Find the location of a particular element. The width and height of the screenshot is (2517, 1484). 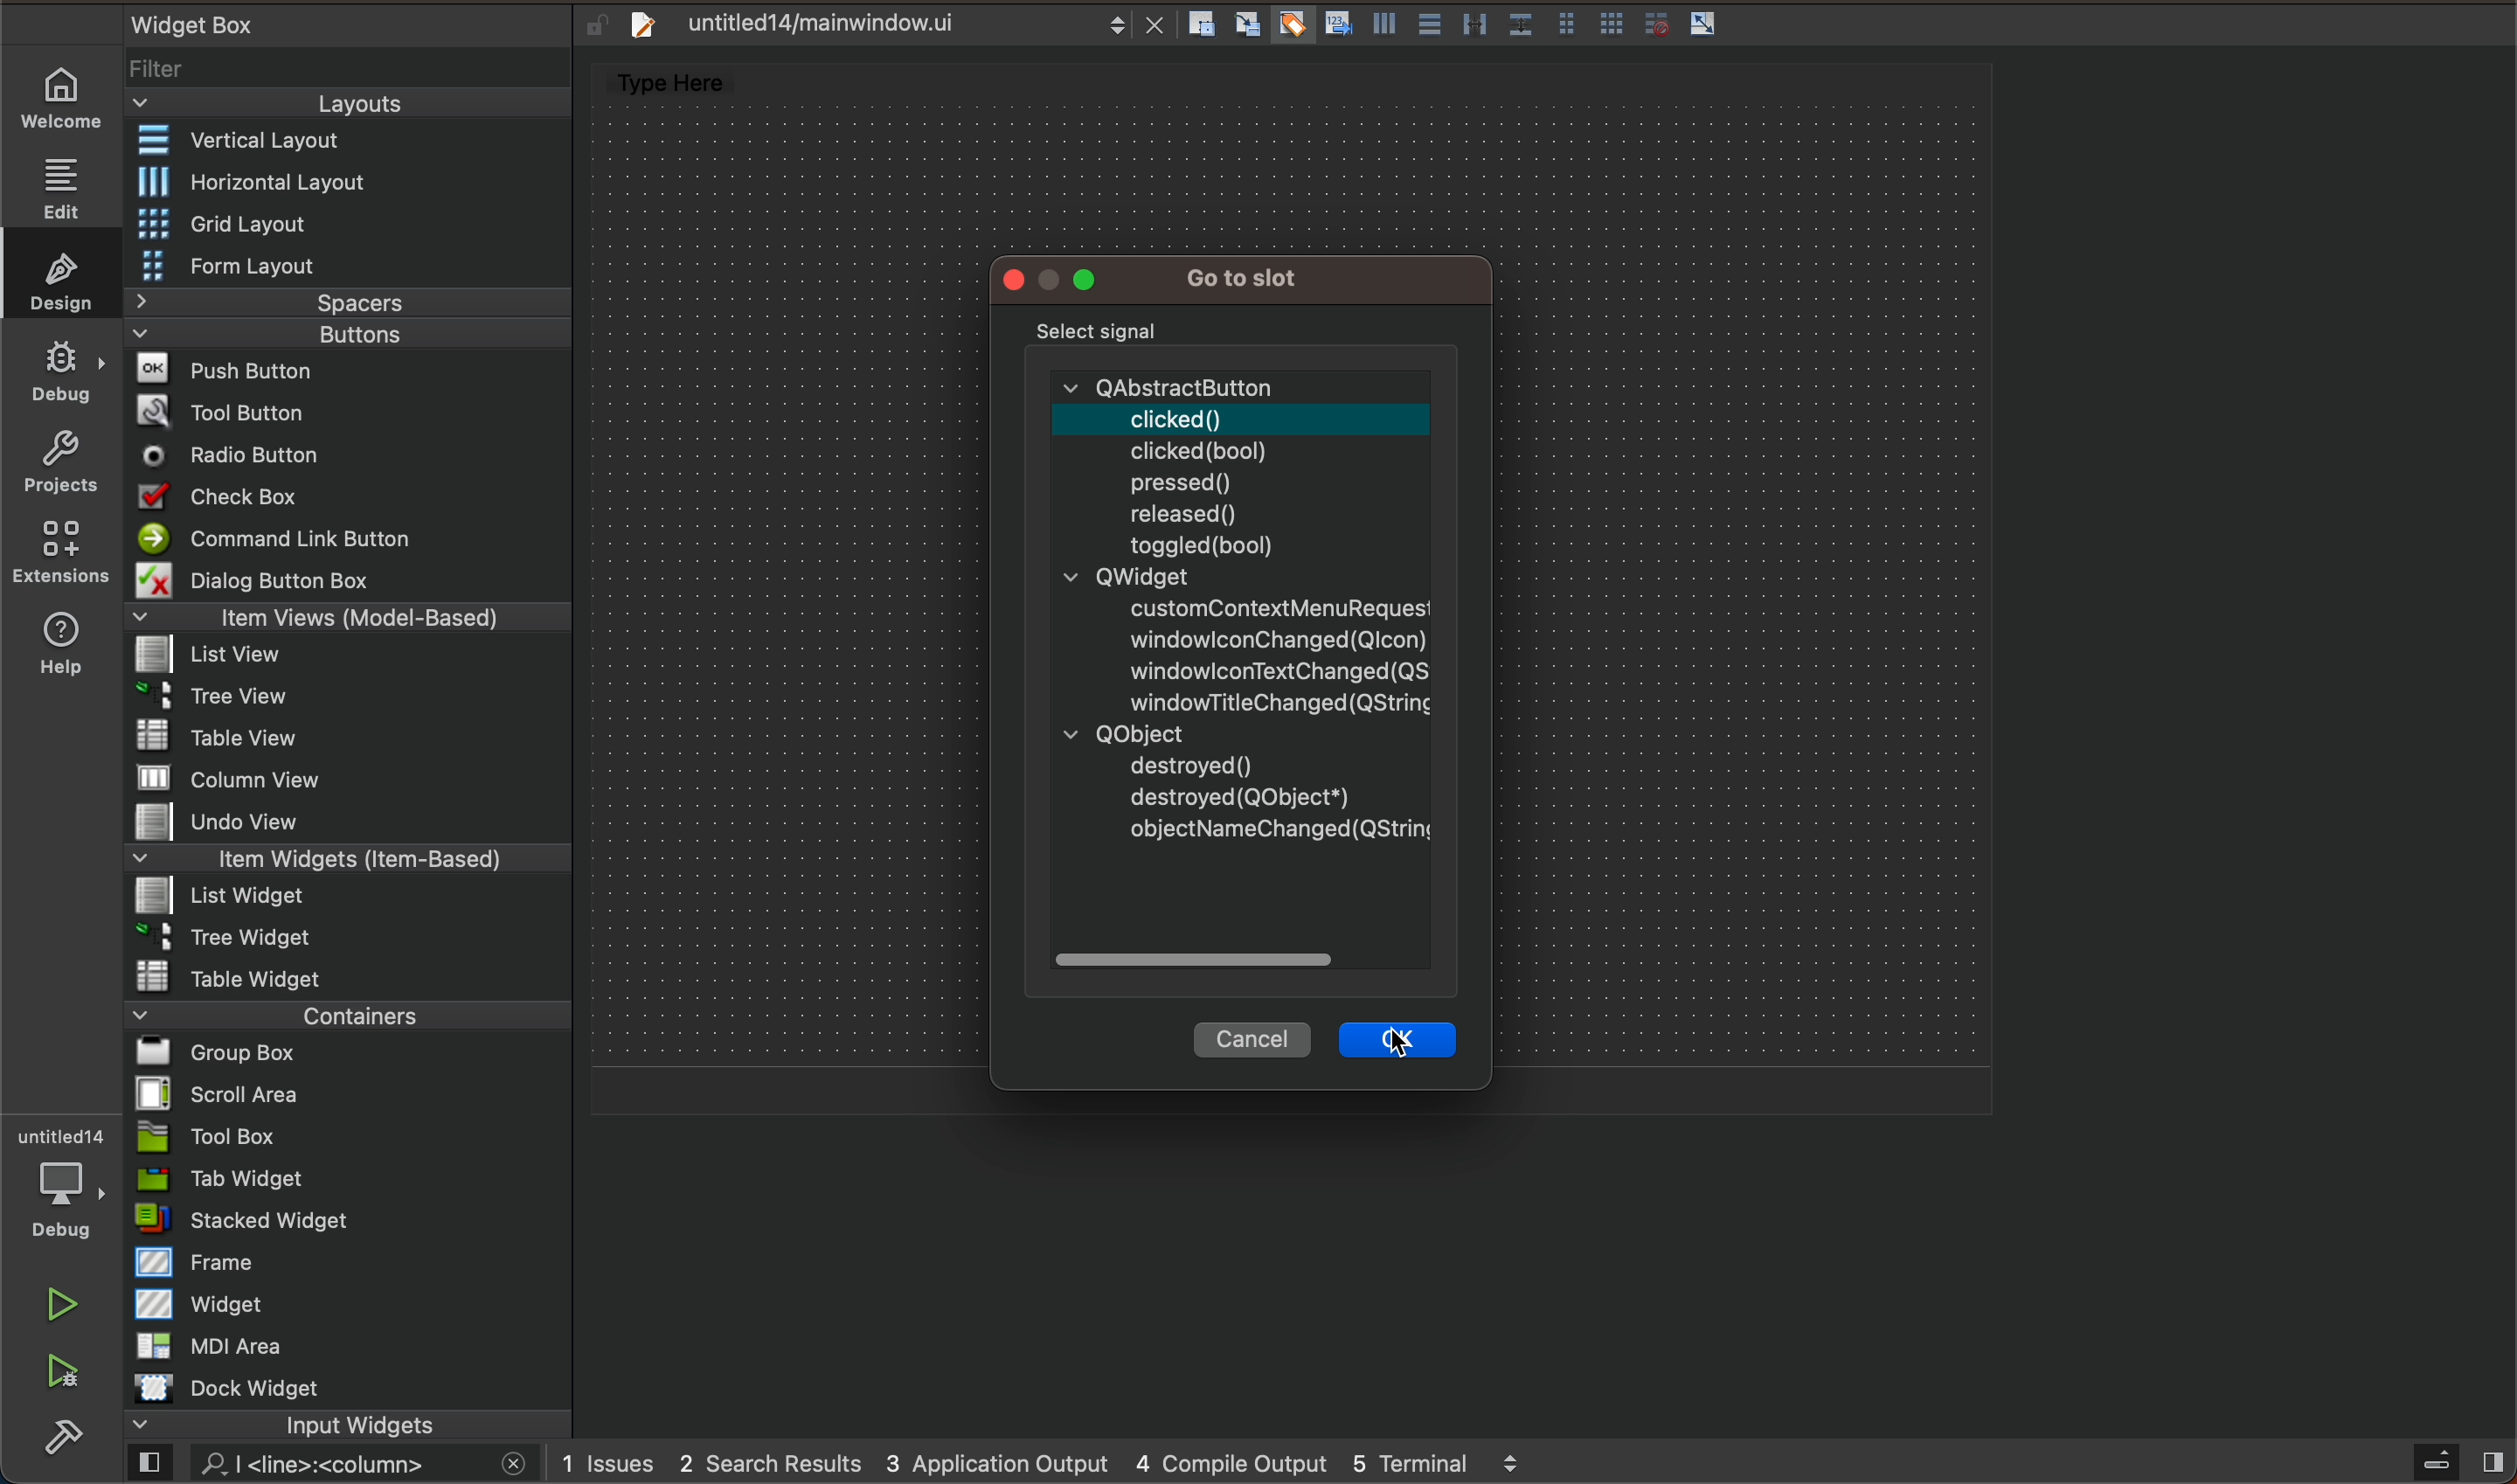

Type here is located at coordinates (710, 88).